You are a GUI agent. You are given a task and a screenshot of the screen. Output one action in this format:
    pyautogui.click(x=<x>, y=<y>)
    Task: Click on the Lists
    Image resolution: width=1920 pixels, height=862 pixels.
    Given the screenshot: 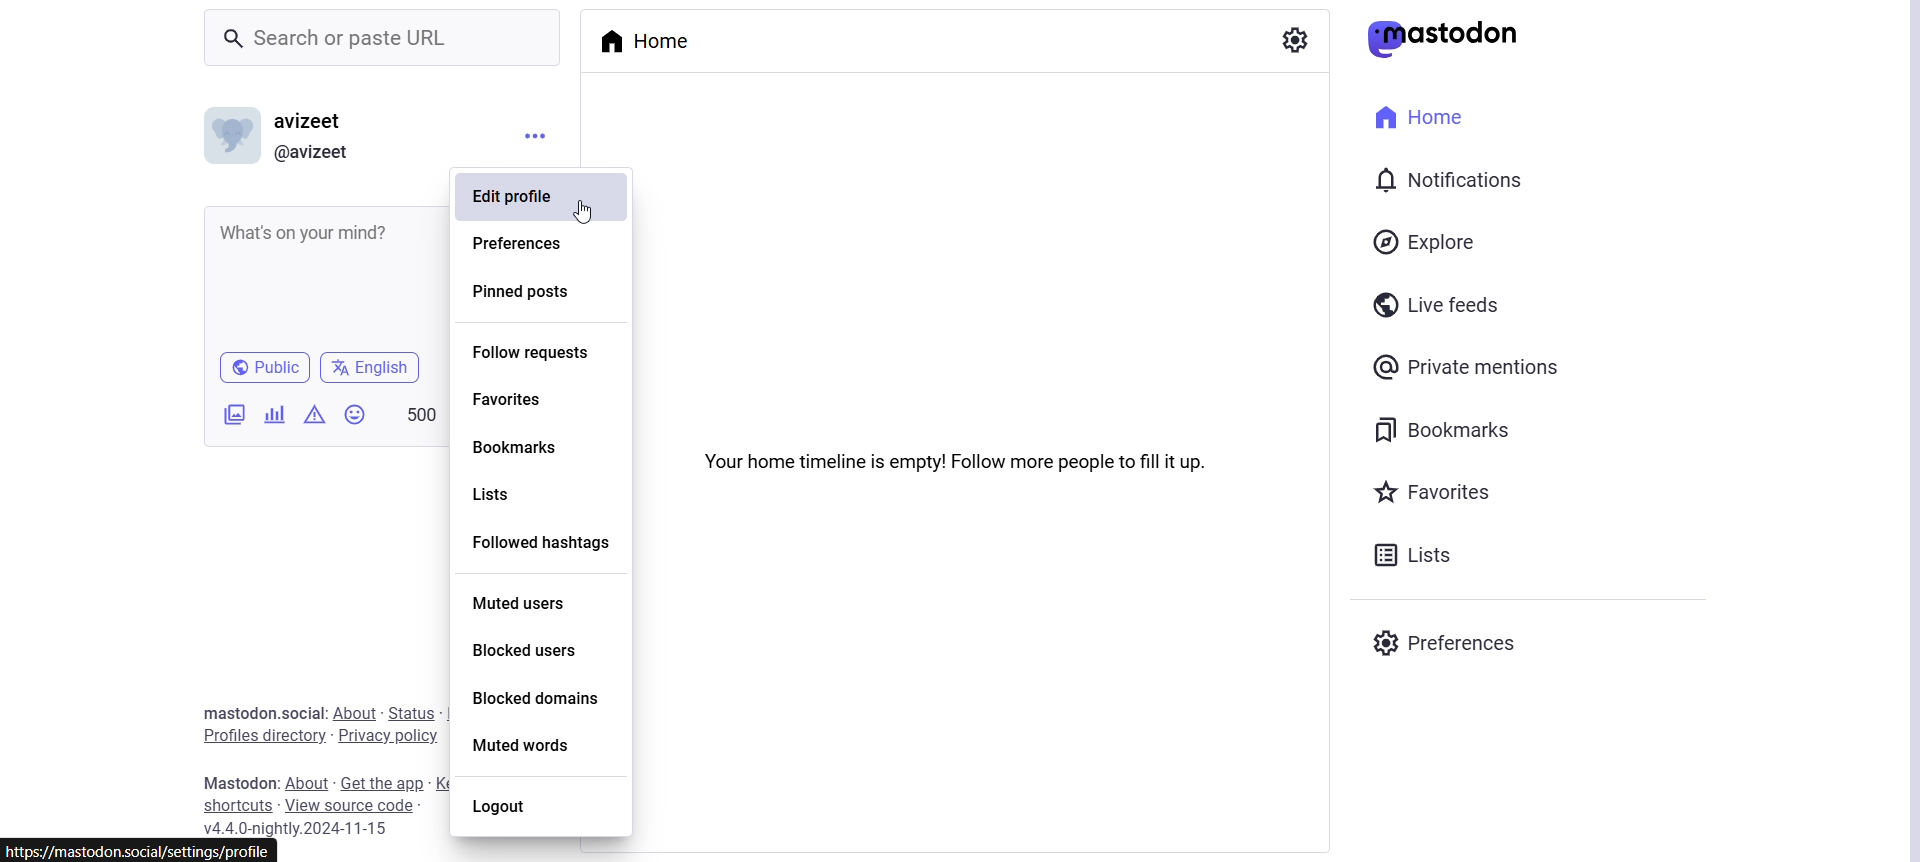 What is the action you would take?
    pyautogui.click(x=1420, y=555)
    